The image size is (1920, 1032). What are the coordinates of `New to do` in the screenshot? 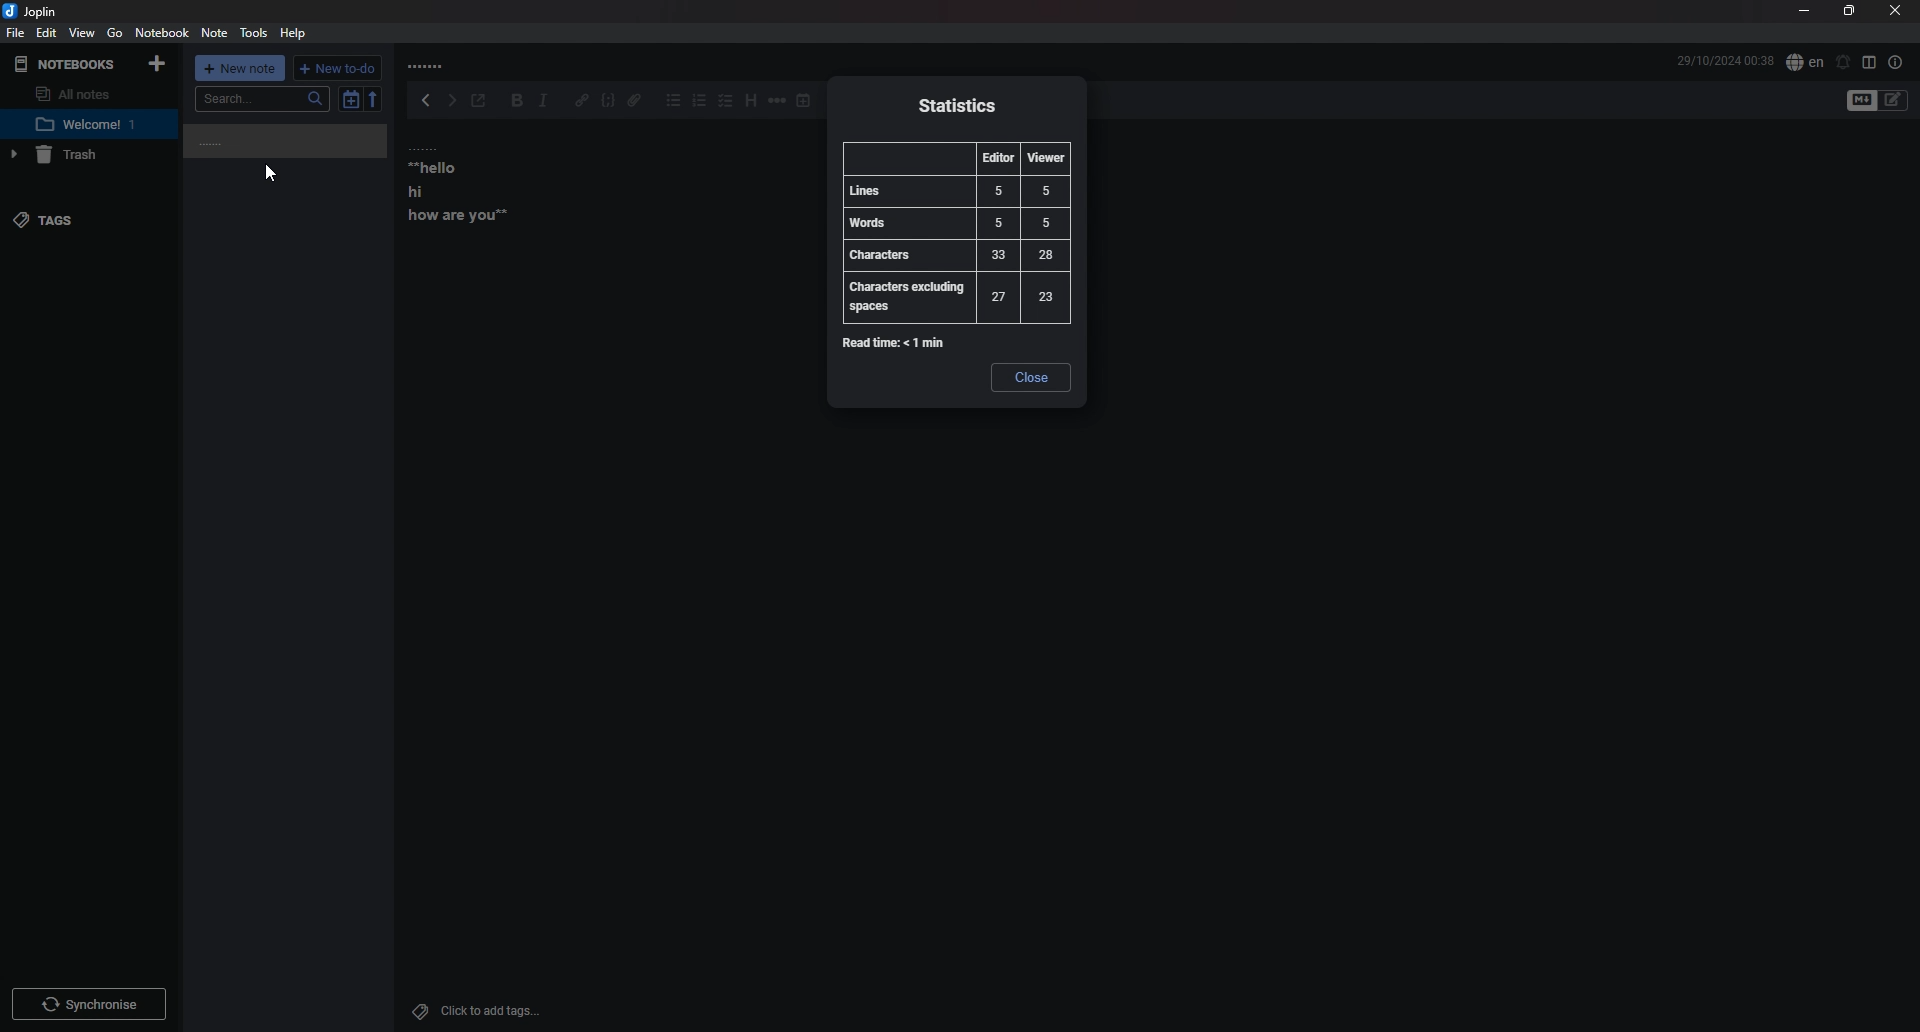 It's located at (336, 68).